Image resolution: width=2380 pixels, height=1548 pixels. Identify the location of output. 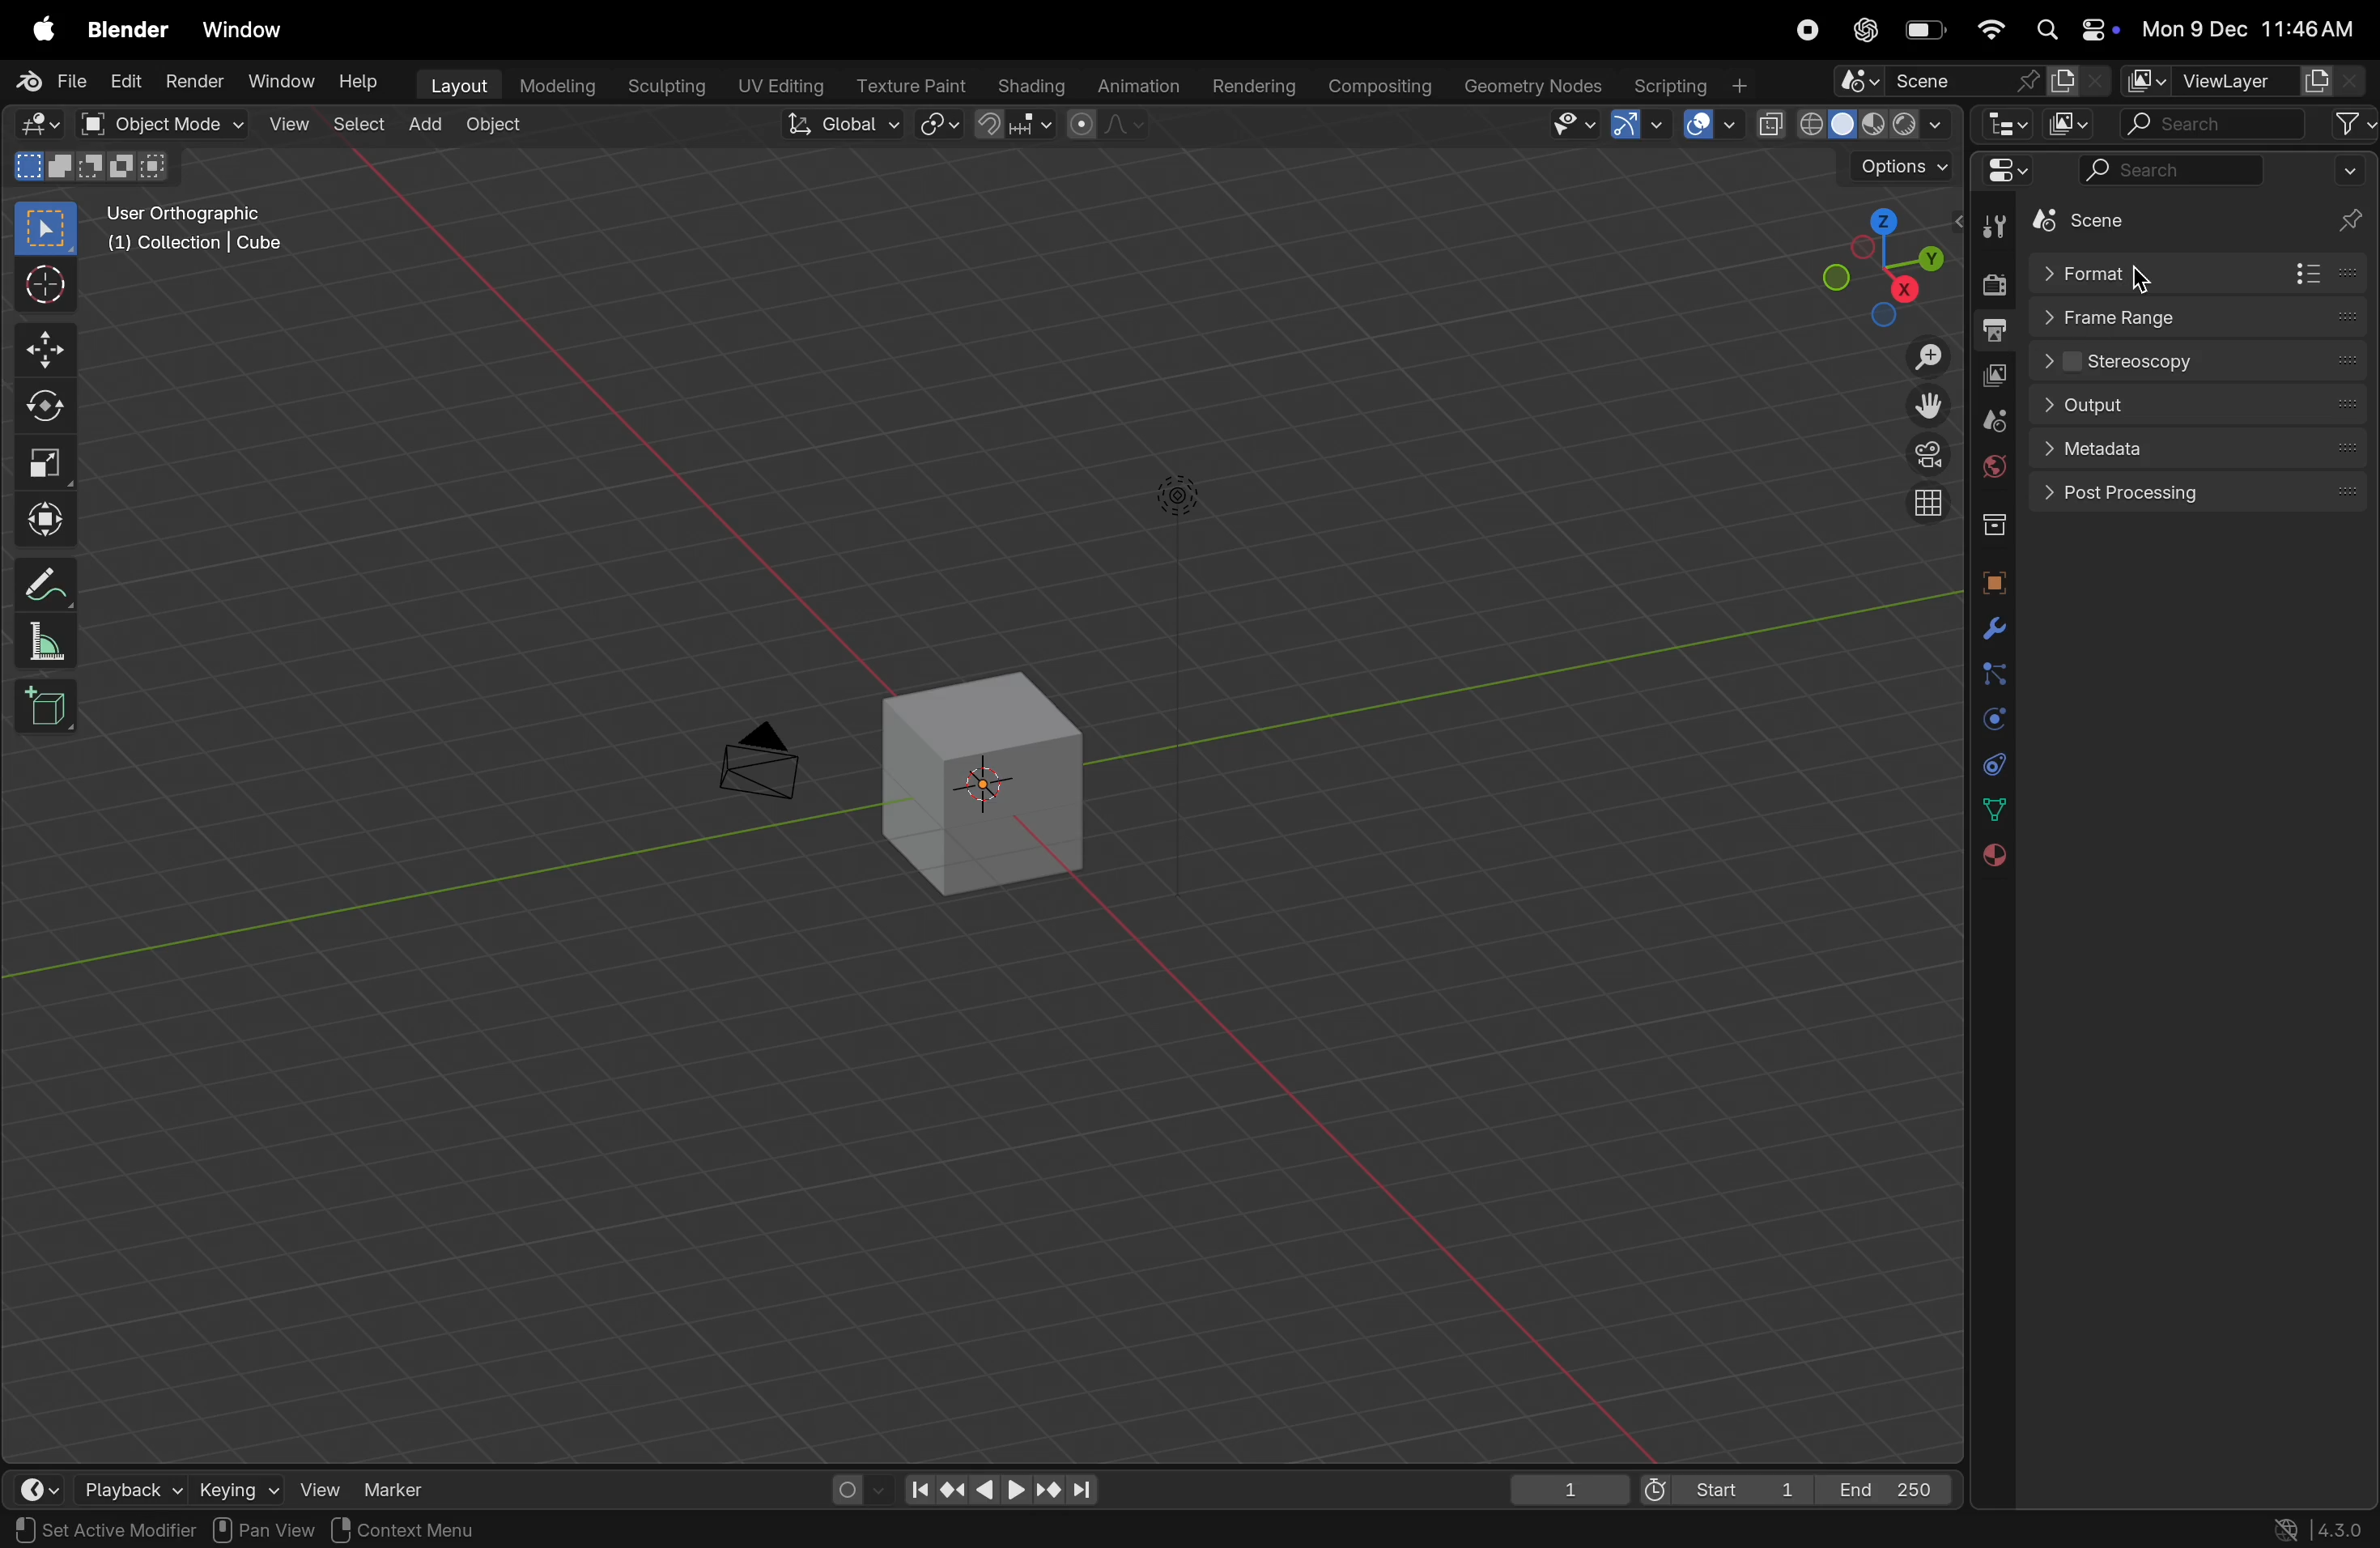
(1995, 333).